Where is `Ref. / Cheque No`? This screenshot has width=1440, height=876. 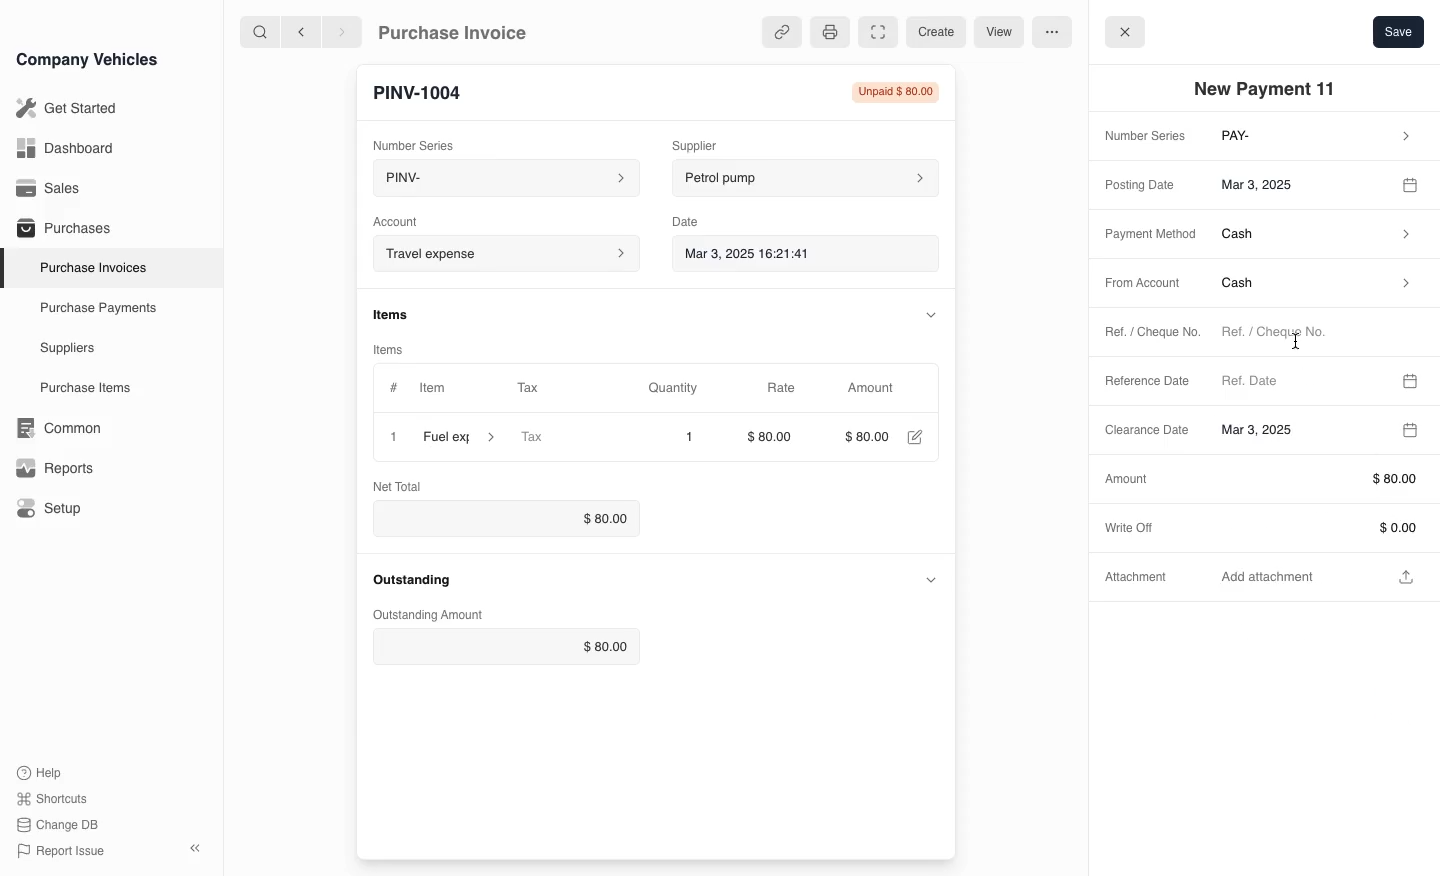
Ref. / Cheque No is located at coordinates (1142, 334).